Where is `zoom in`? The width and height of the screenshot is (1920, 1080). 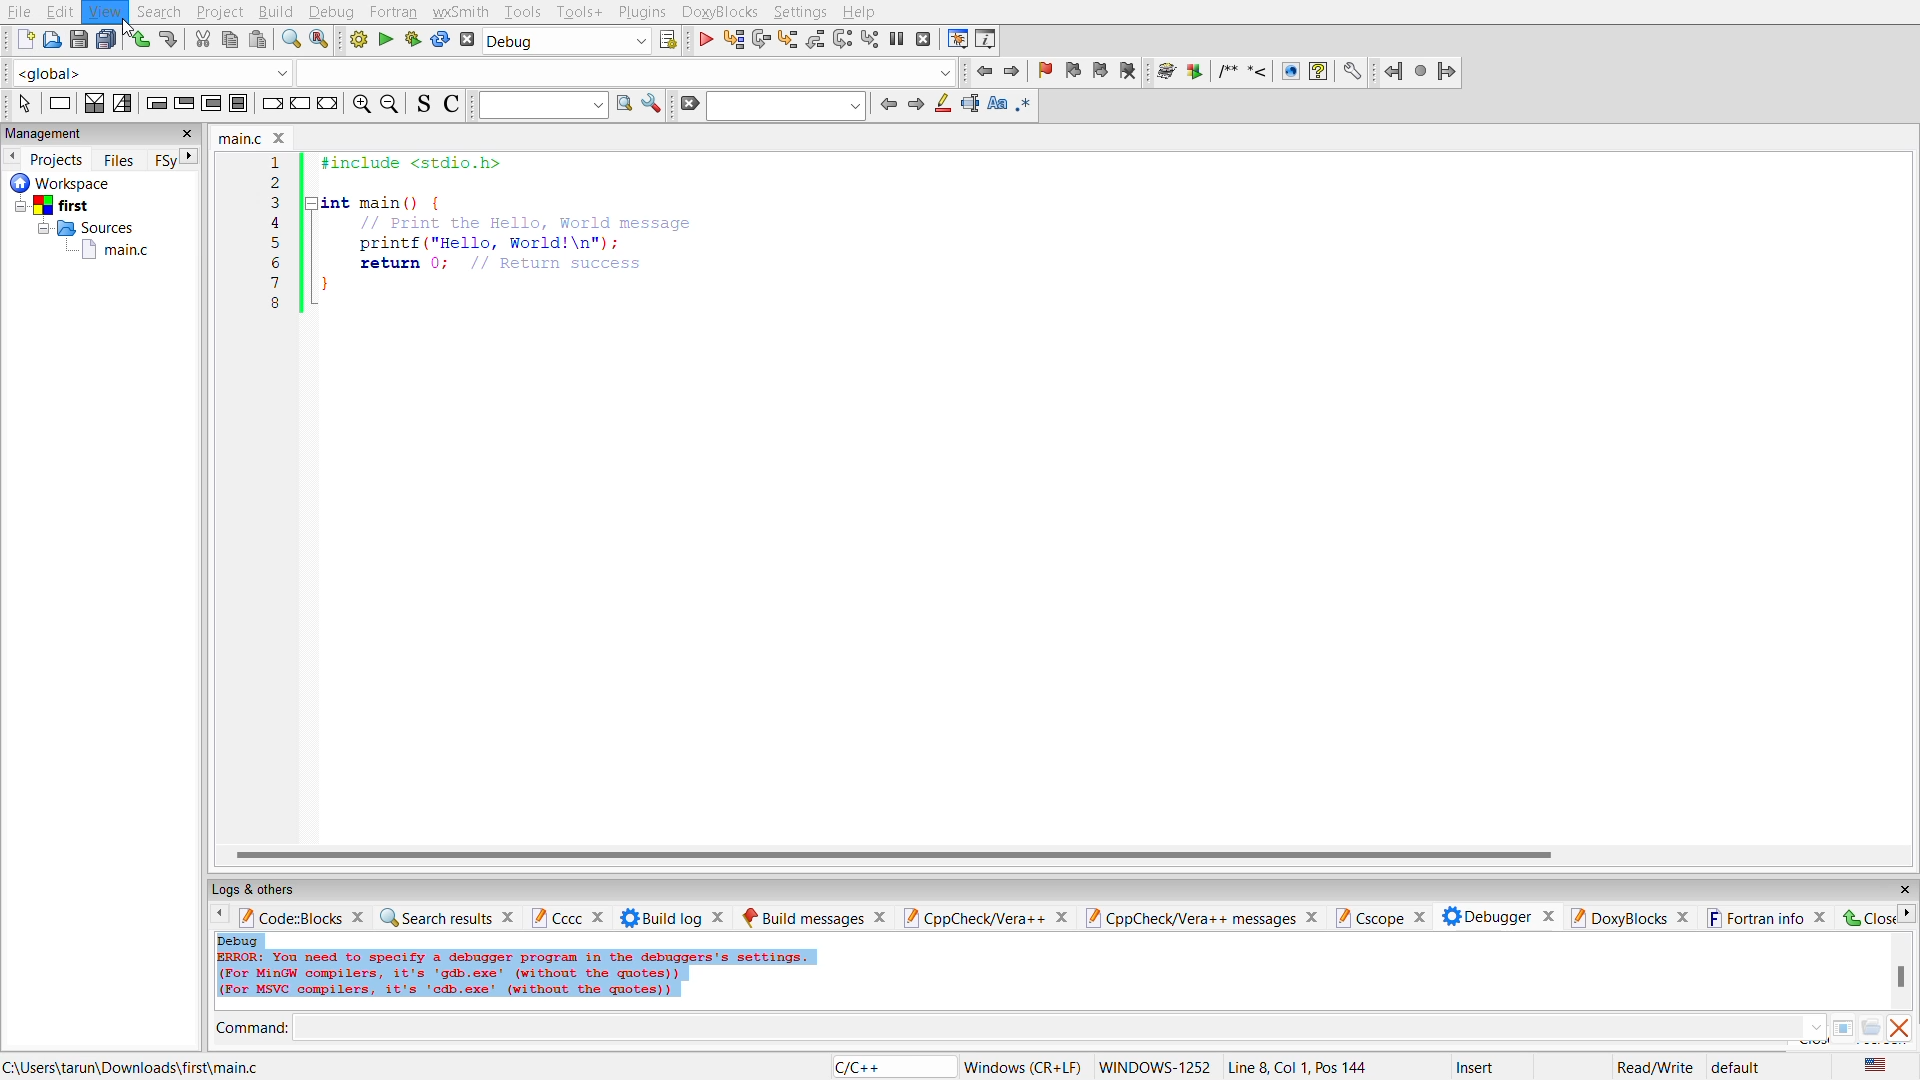 zoom in is located at coordinates (362, 103).